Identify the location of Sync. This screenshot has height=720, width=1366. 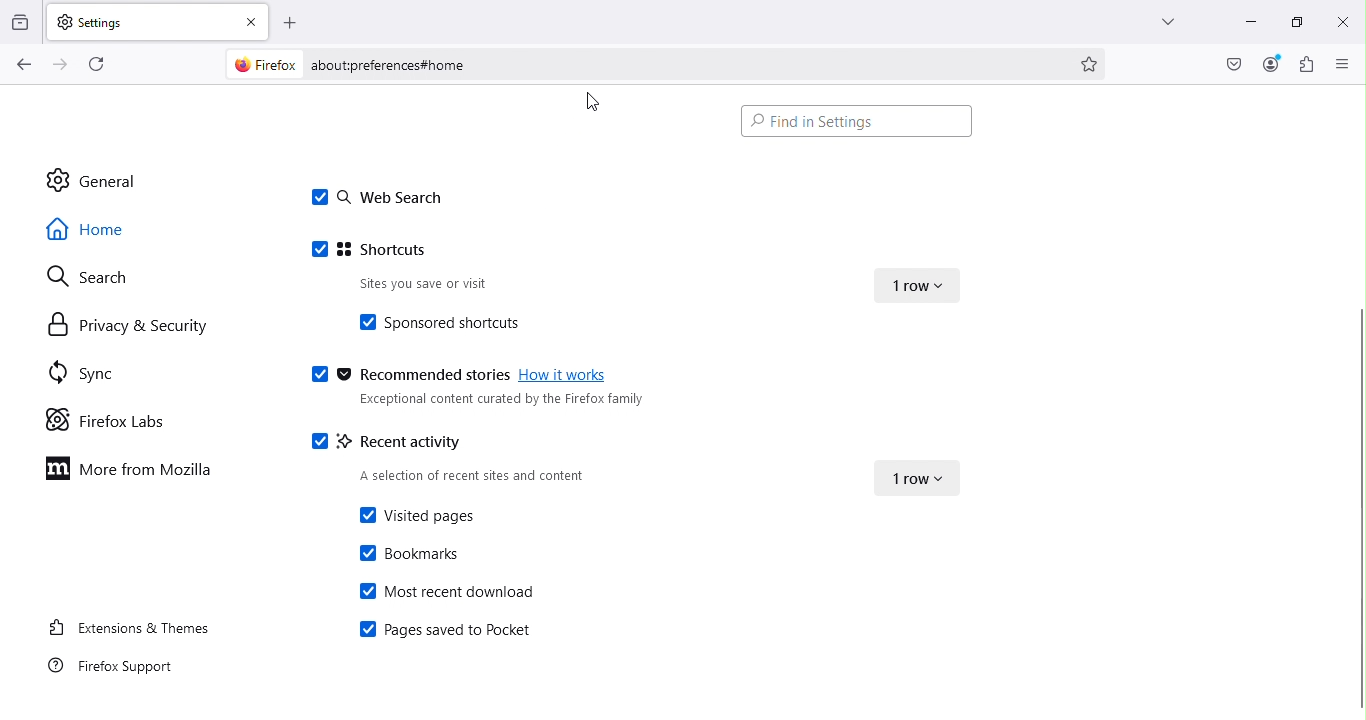
(77, 370).